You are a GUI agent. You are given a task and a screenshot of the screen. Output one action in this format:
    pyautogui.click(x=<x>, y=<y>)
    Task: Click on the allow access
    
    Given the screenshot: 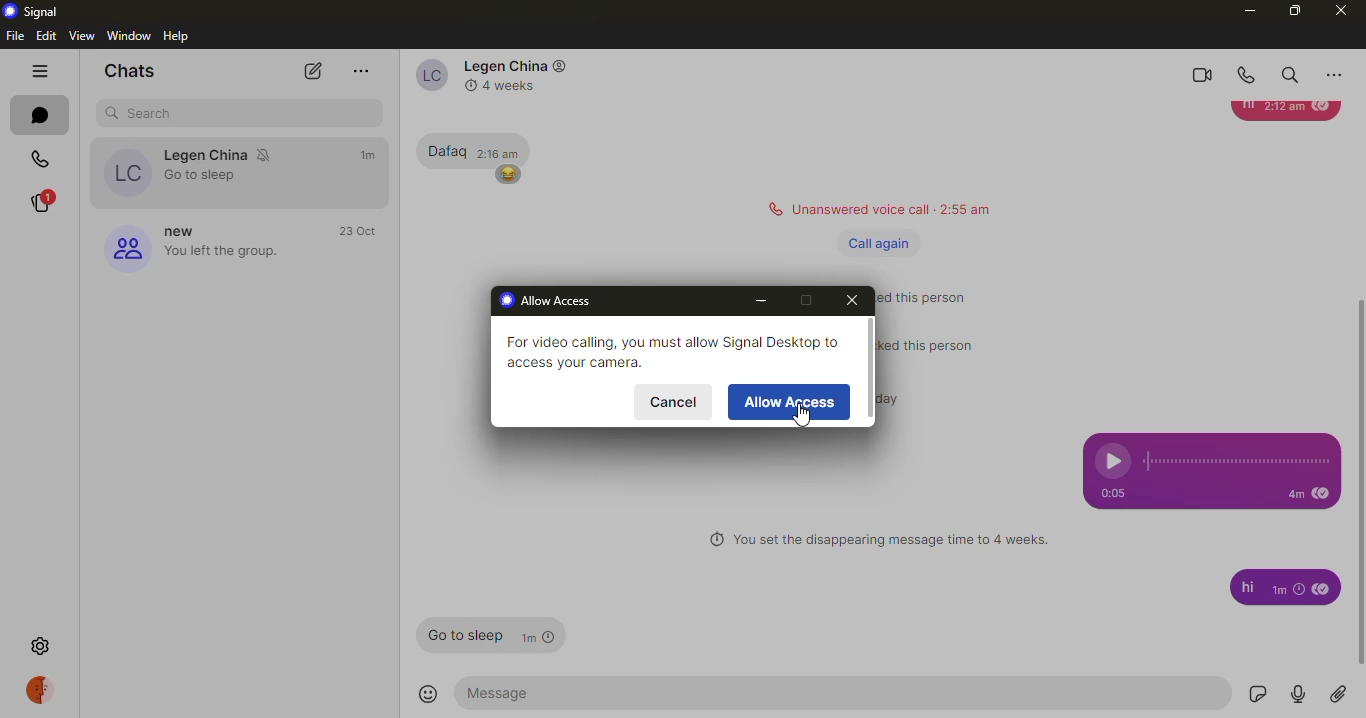 What is the action you would take?
    pyautogui.click(x=791, y=401)
    